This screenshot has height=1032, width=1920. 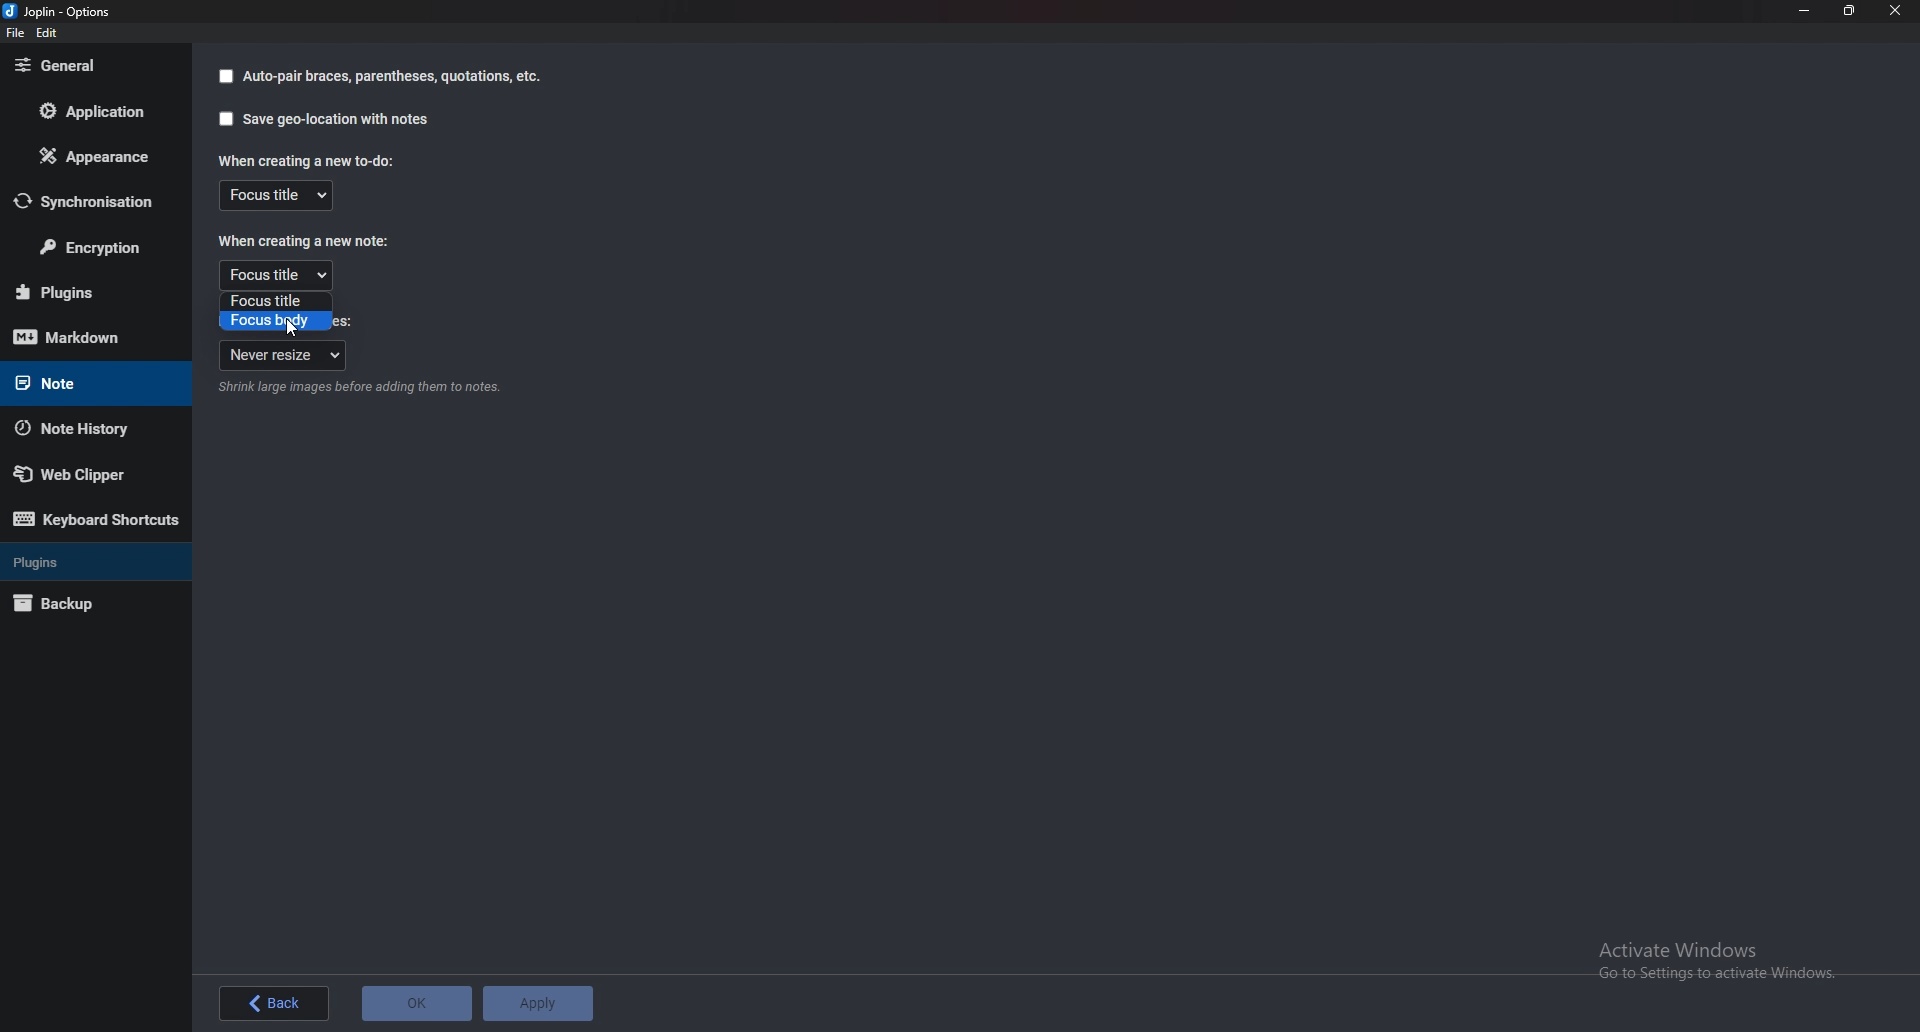 What do you see at coordinates (100, 111) in the screenshot?
I see `Application` at bounding box center [100, 111].